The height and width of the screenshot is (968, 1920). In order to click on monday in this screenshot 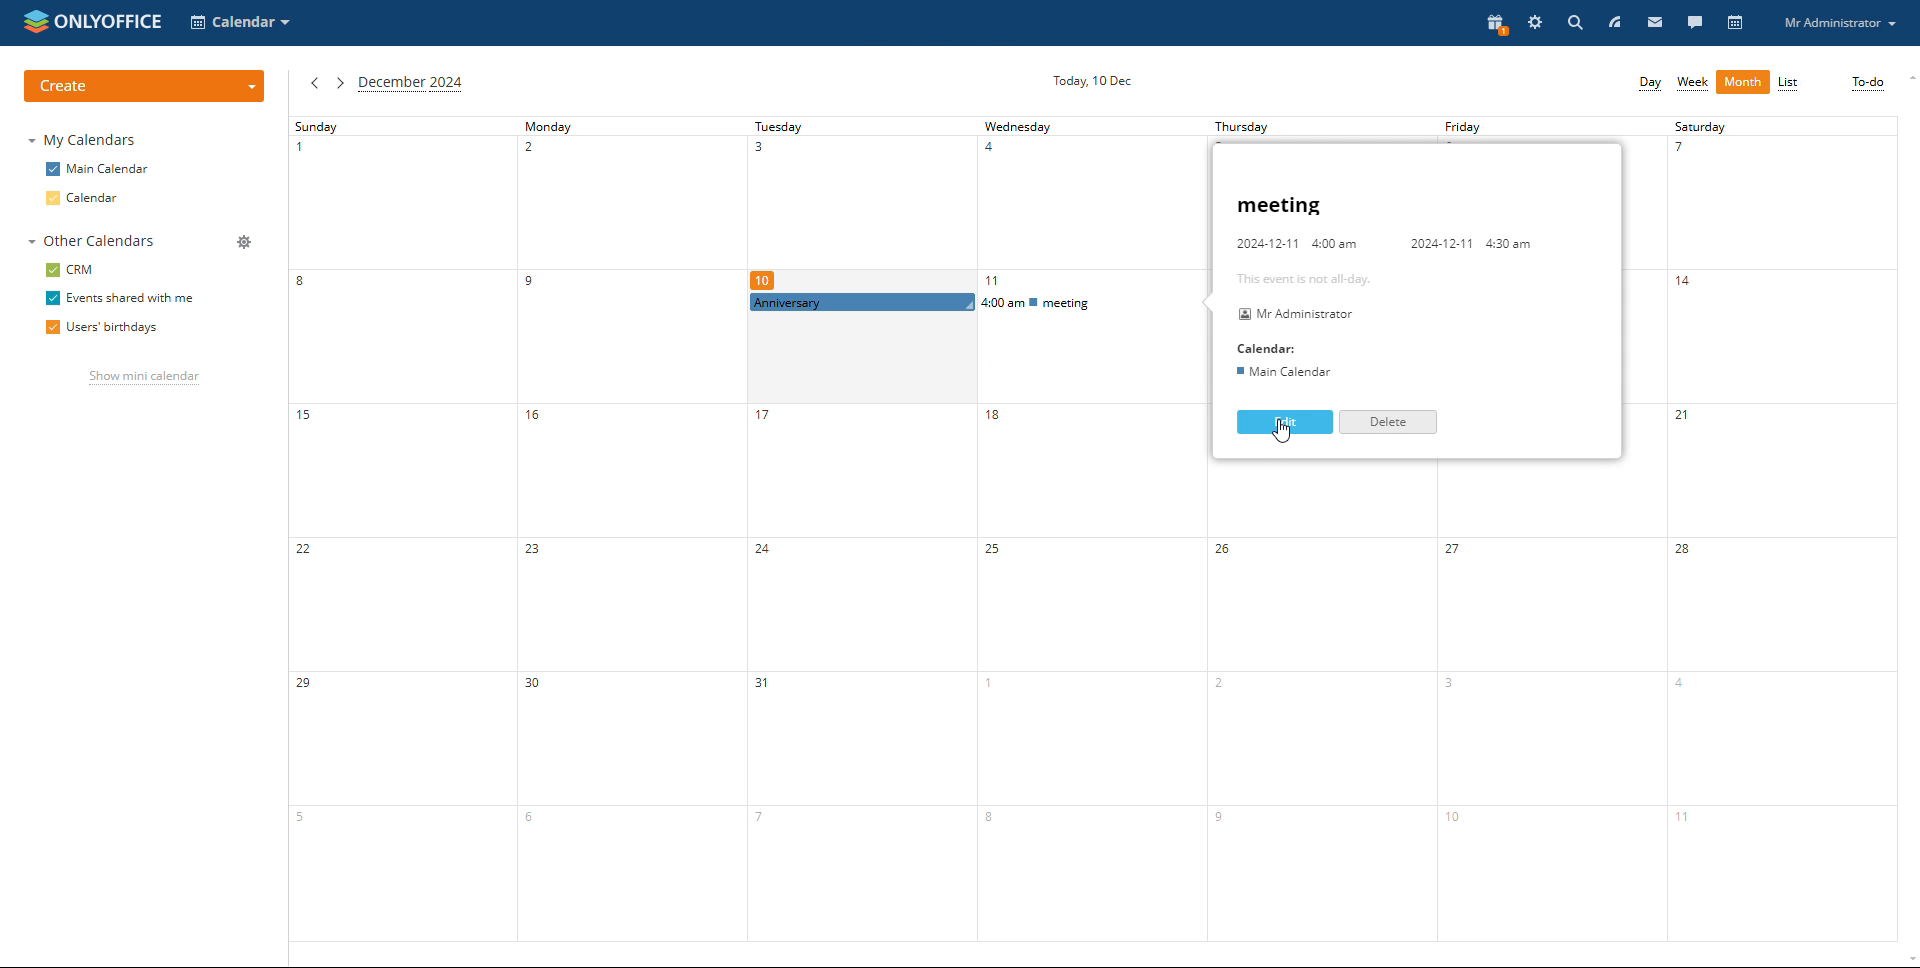, I will do `click(628, 528)`.